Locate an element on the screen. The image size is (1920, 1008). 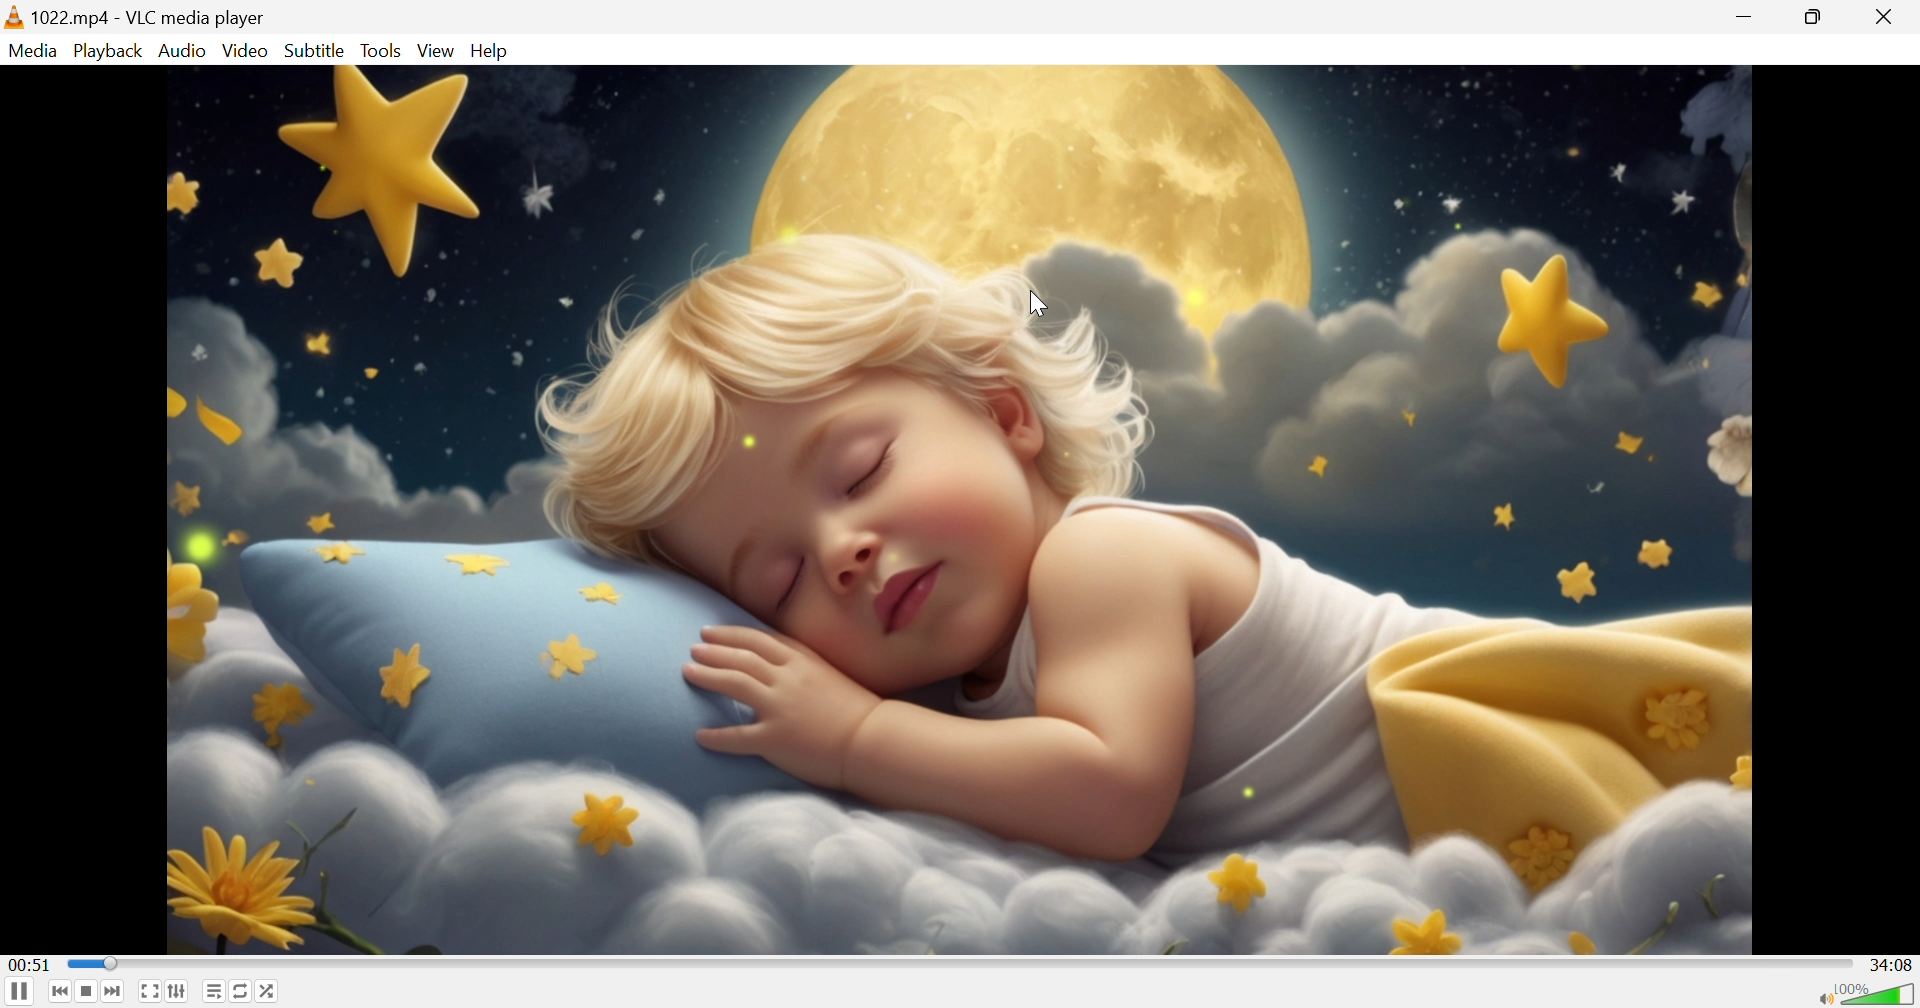
Volume is located at coordinates (1878, 994).